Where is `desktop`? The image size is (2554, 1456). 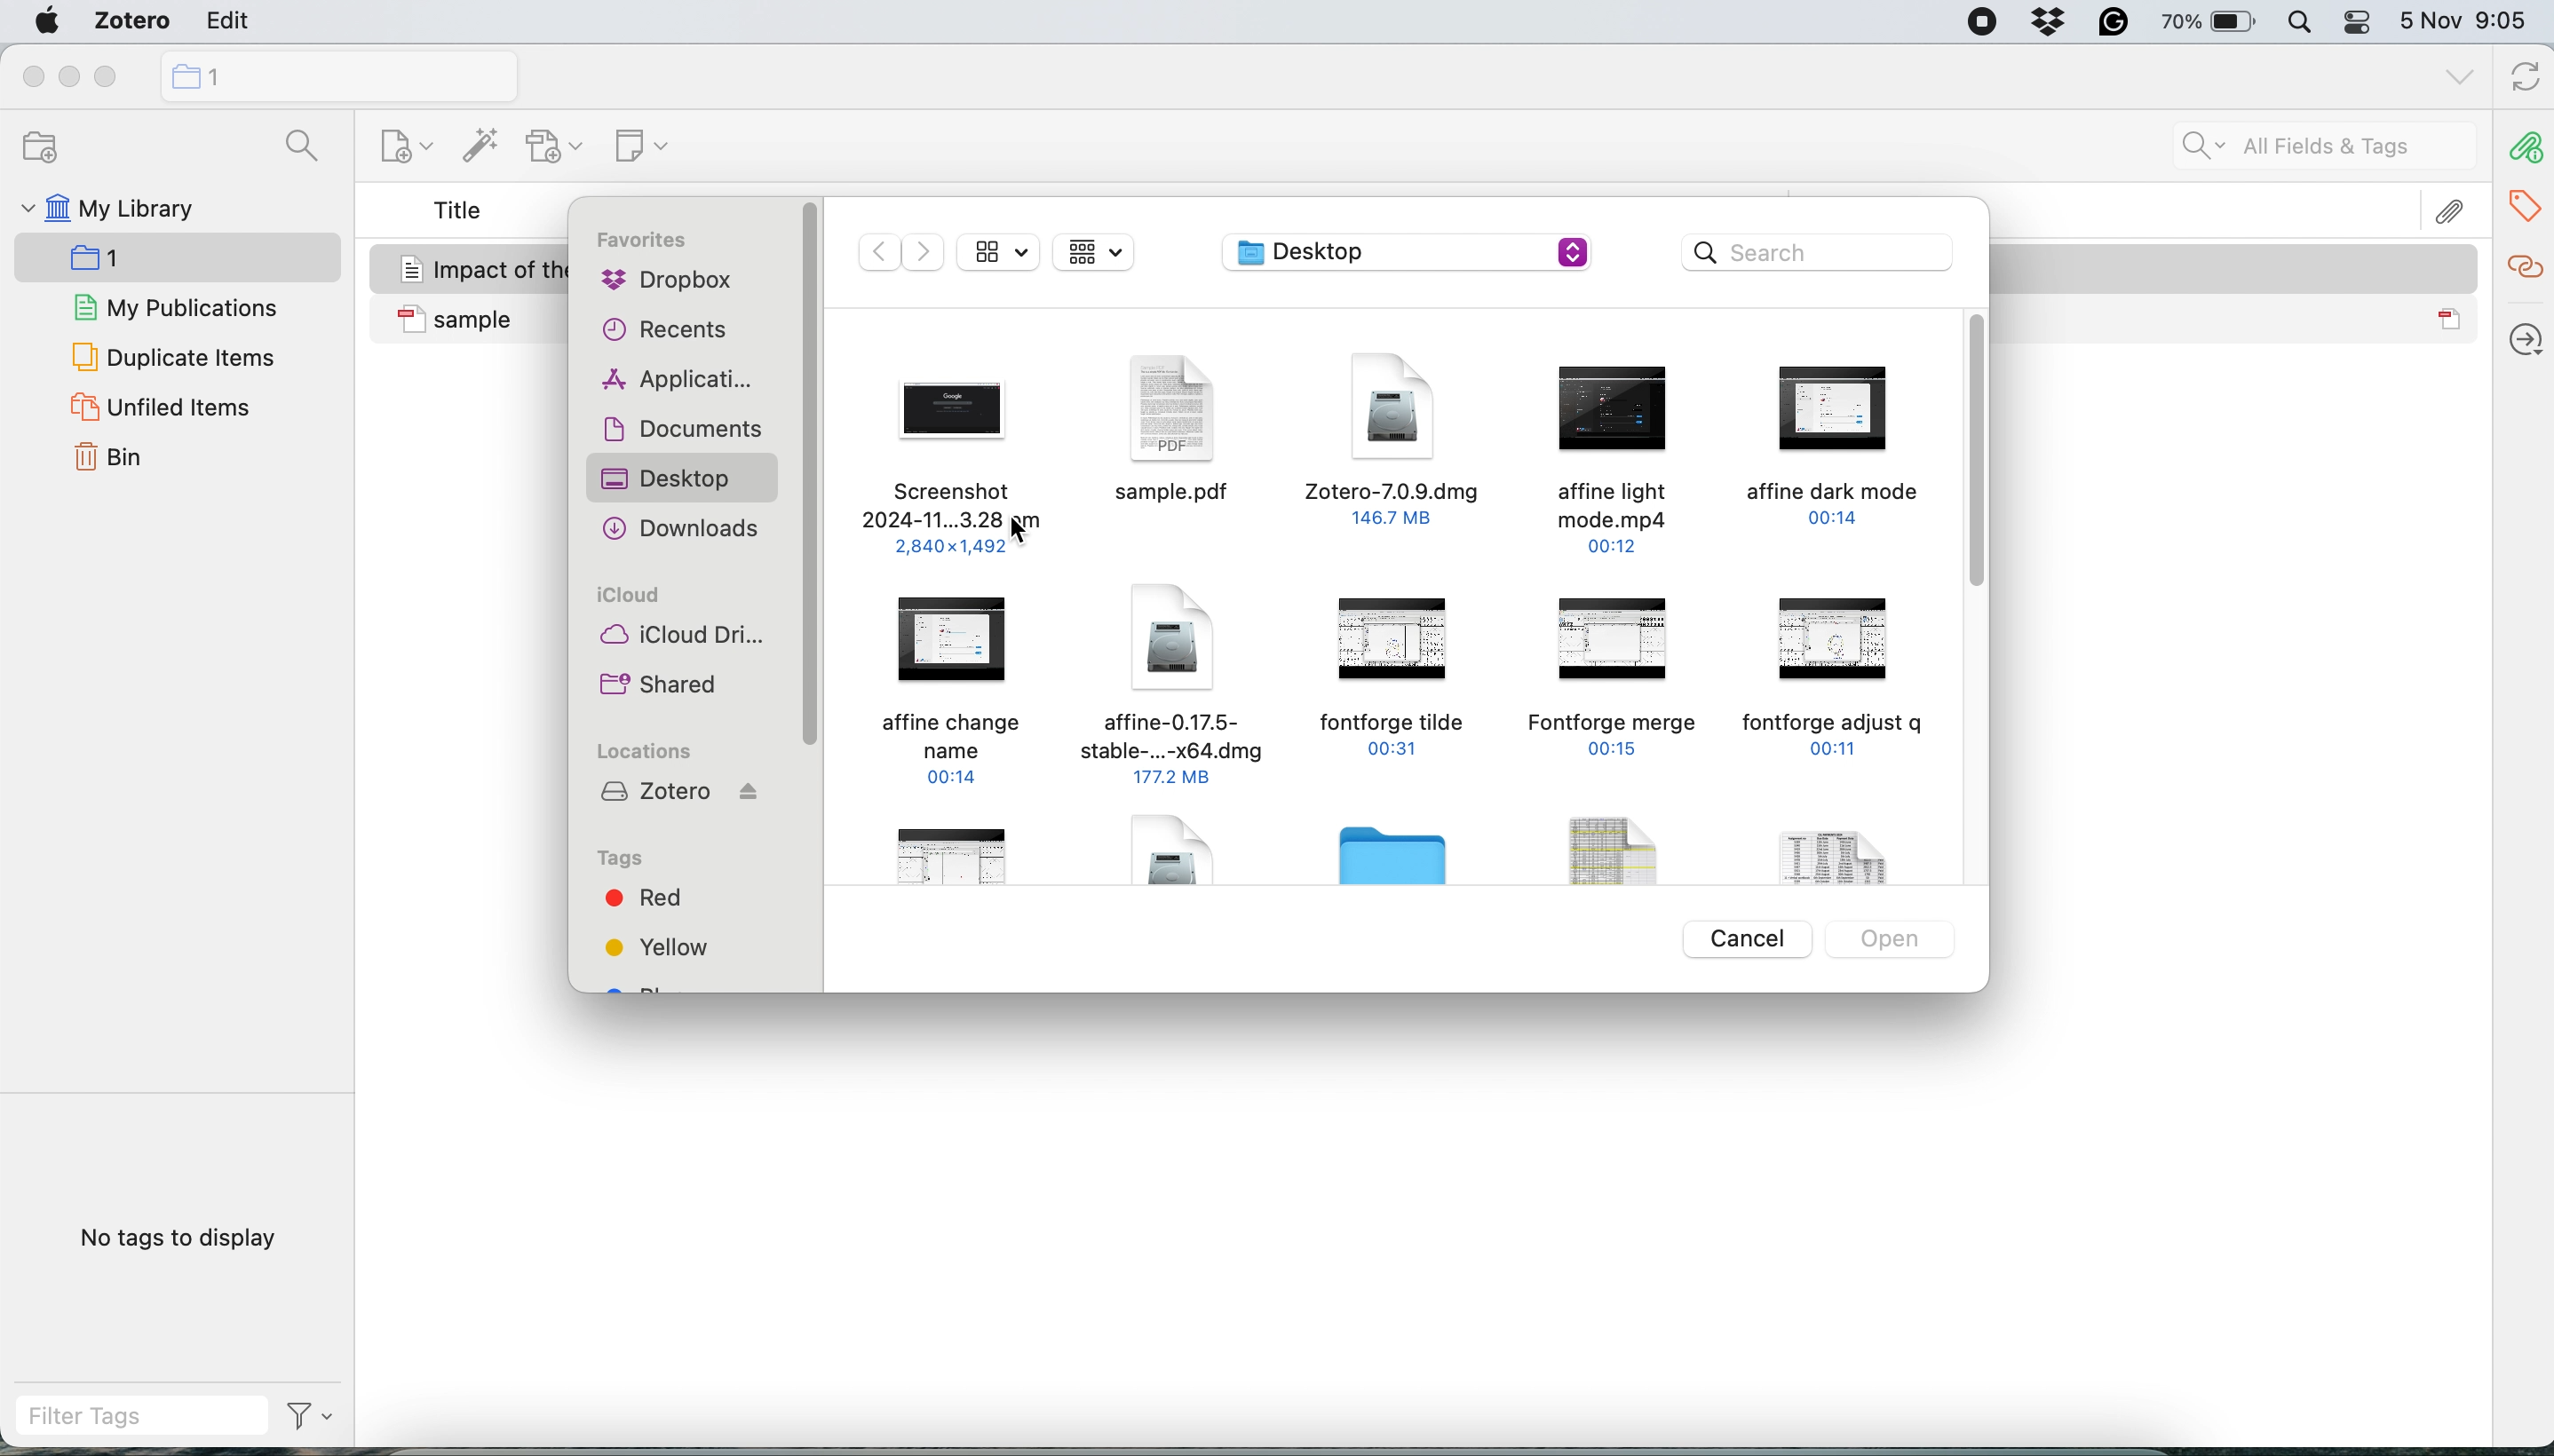
desktop is located at coordinates (1410, 253).